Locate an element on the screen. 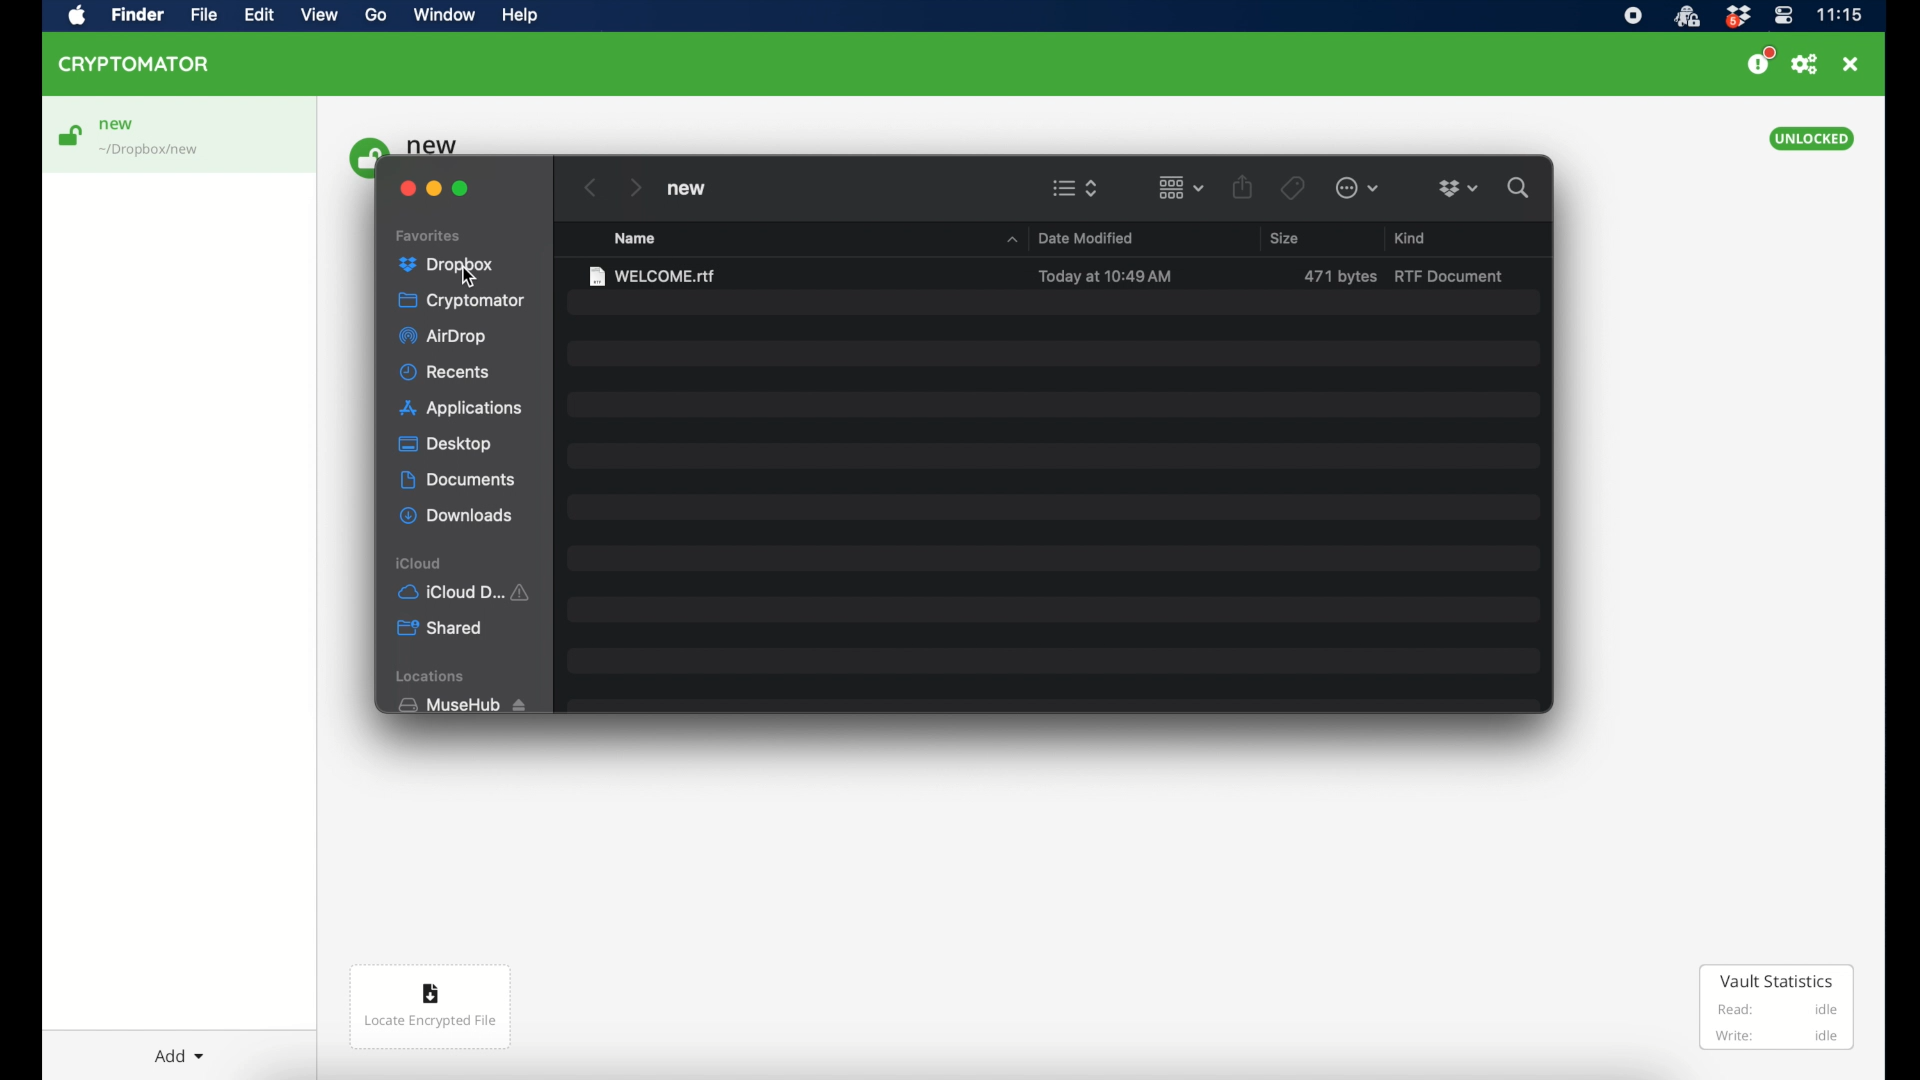 The width and height of the screenshot is (1920, 1080). change item grouping is located at coordinates (1182, 188).